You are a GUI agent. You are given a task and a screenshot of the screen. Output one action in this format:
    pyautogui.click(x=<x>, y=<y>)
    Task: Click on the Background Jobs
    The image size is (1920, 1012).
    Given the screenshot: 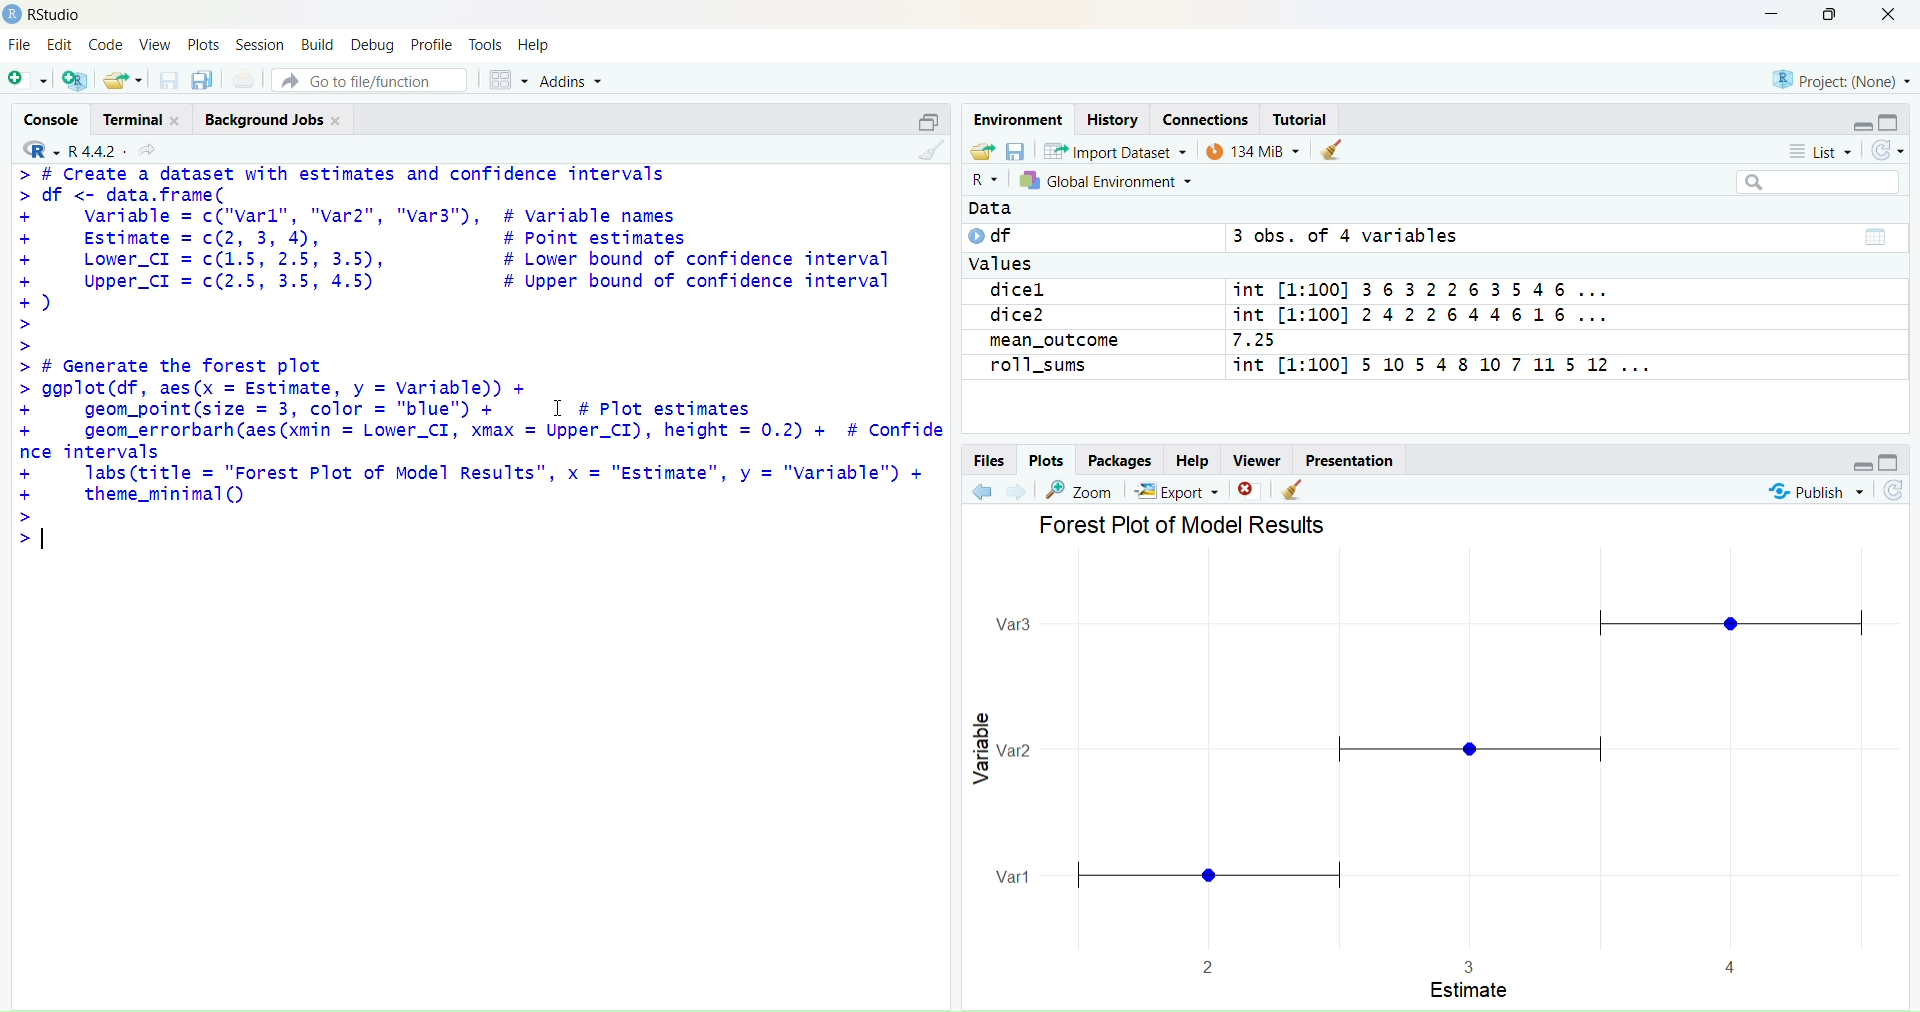 What is the action you would take?
    pyautogui.click(x=274, y=118)
    